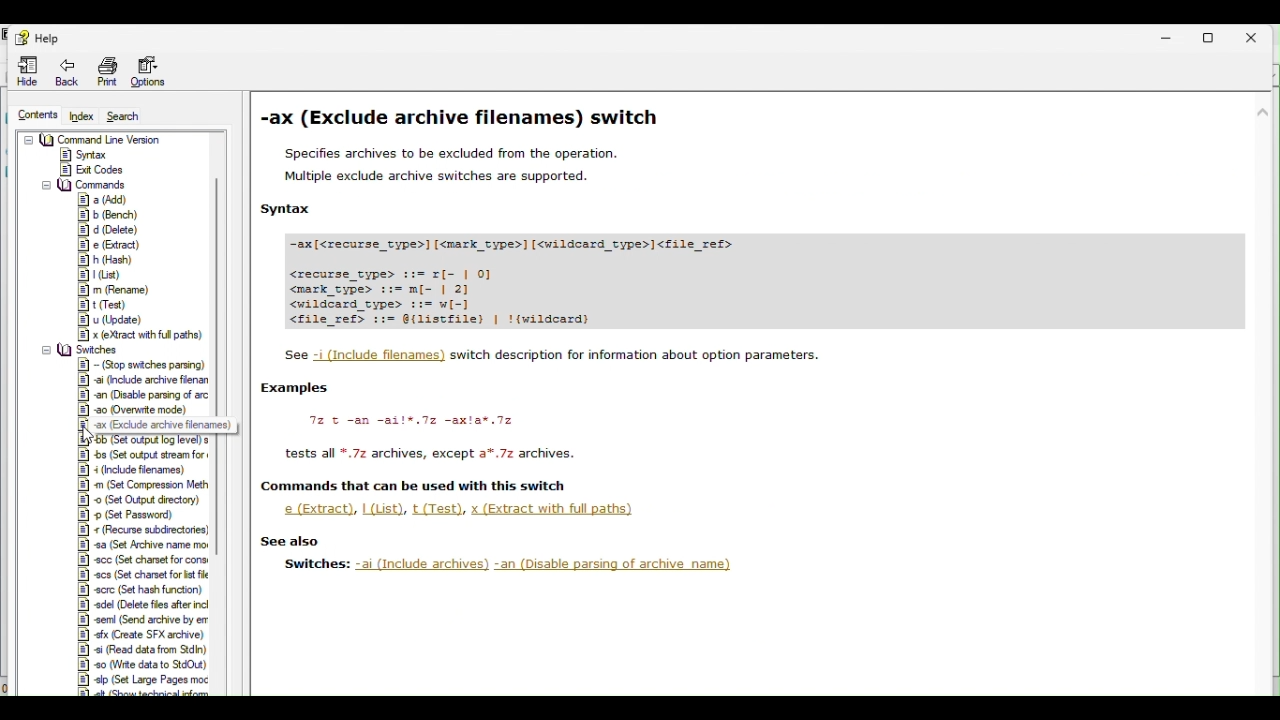 This screenshot has height=720, width=1280. I want to click on '#] 20 (Witte data to SidOu), so click(142, 663).